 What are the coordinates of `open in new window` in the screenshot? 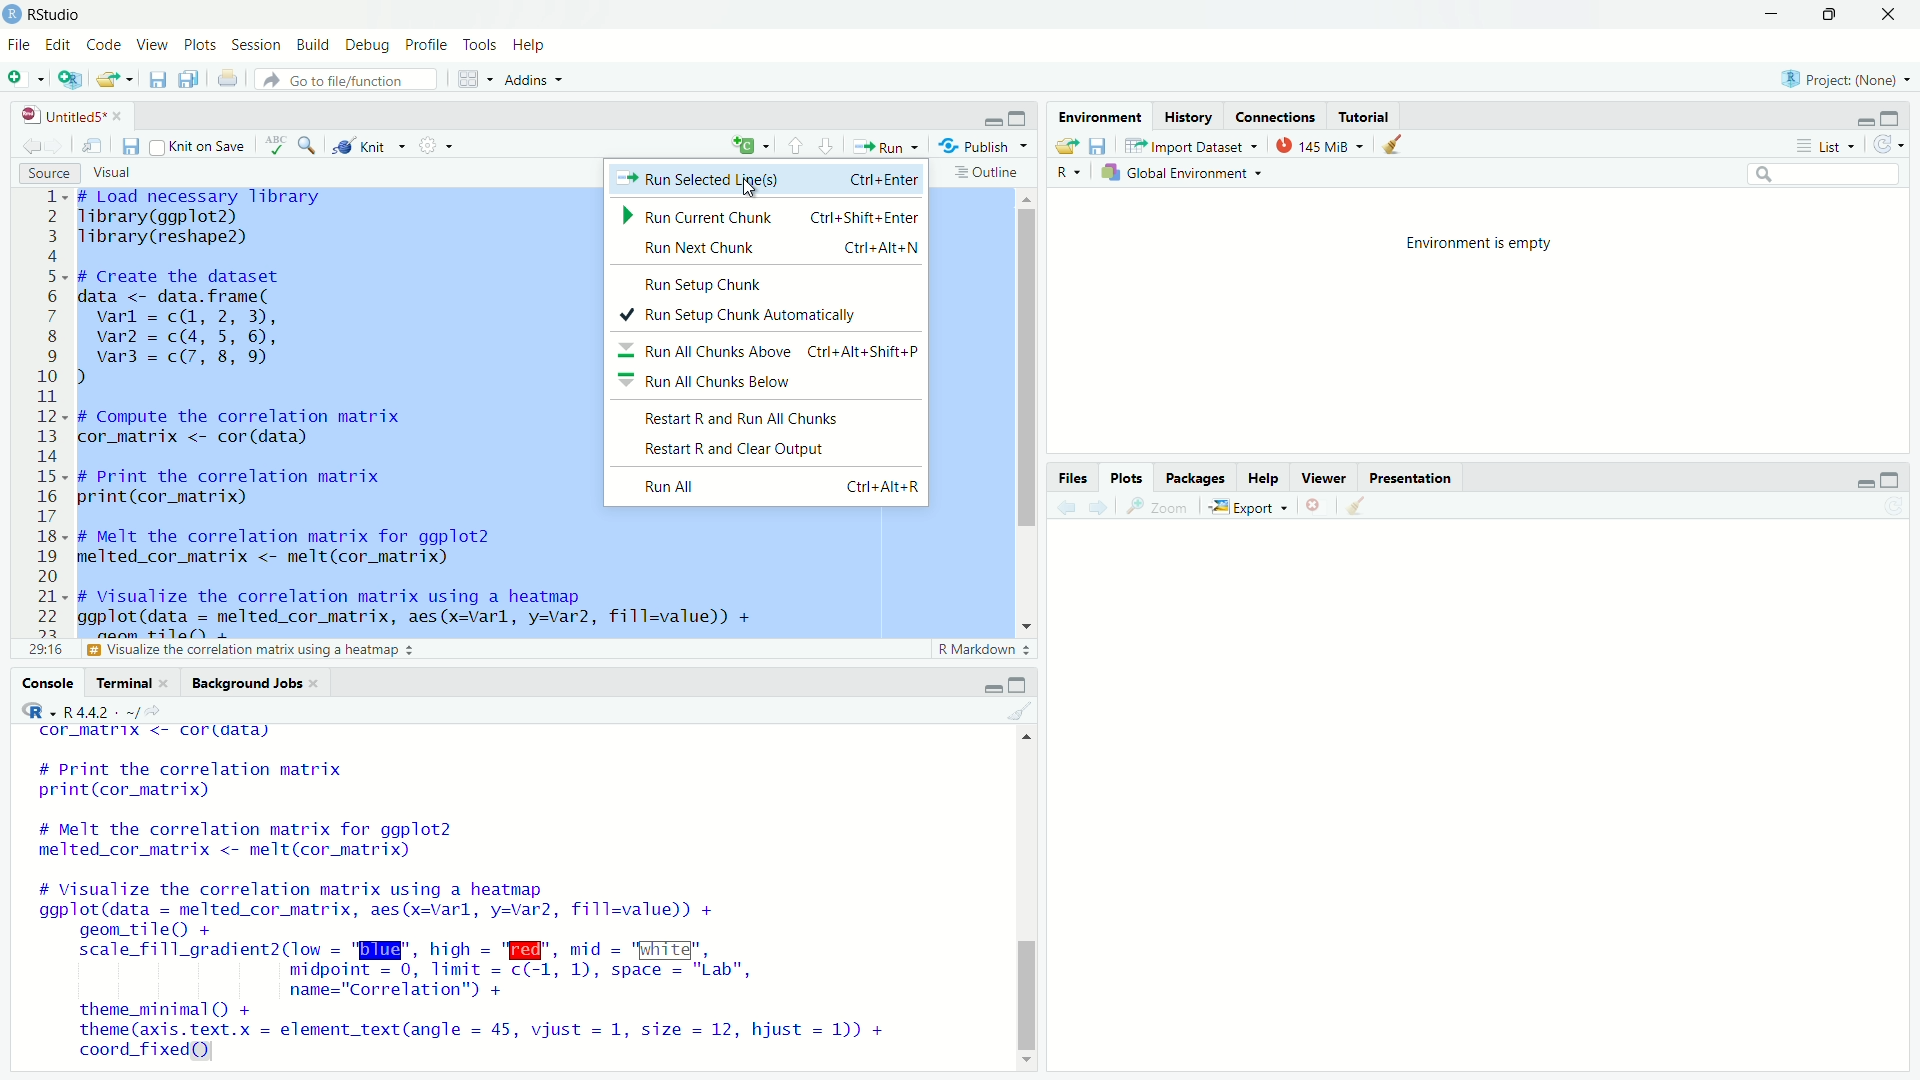 It's located at (98, 147).